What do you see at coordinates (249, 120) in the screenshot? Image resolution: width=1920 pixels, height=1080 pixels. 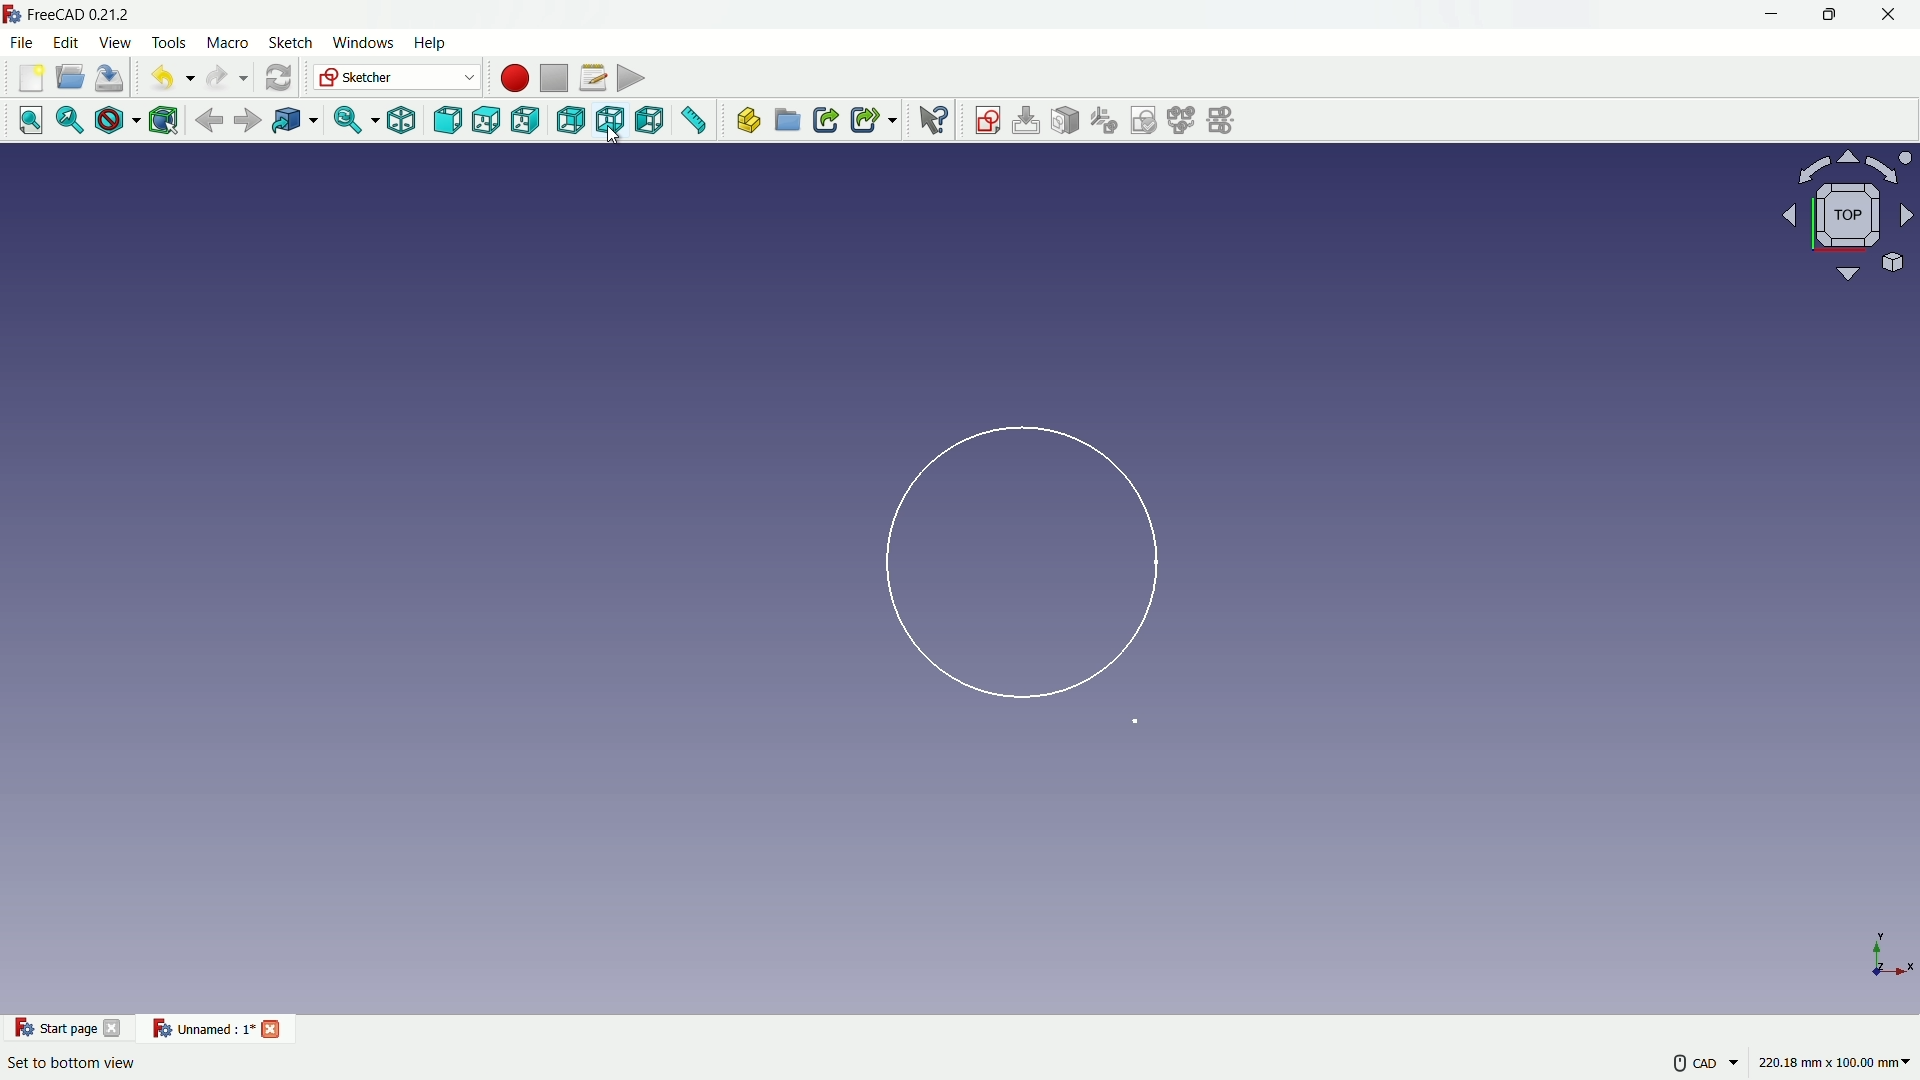 I see `forward` at bounding box center [249, 120].